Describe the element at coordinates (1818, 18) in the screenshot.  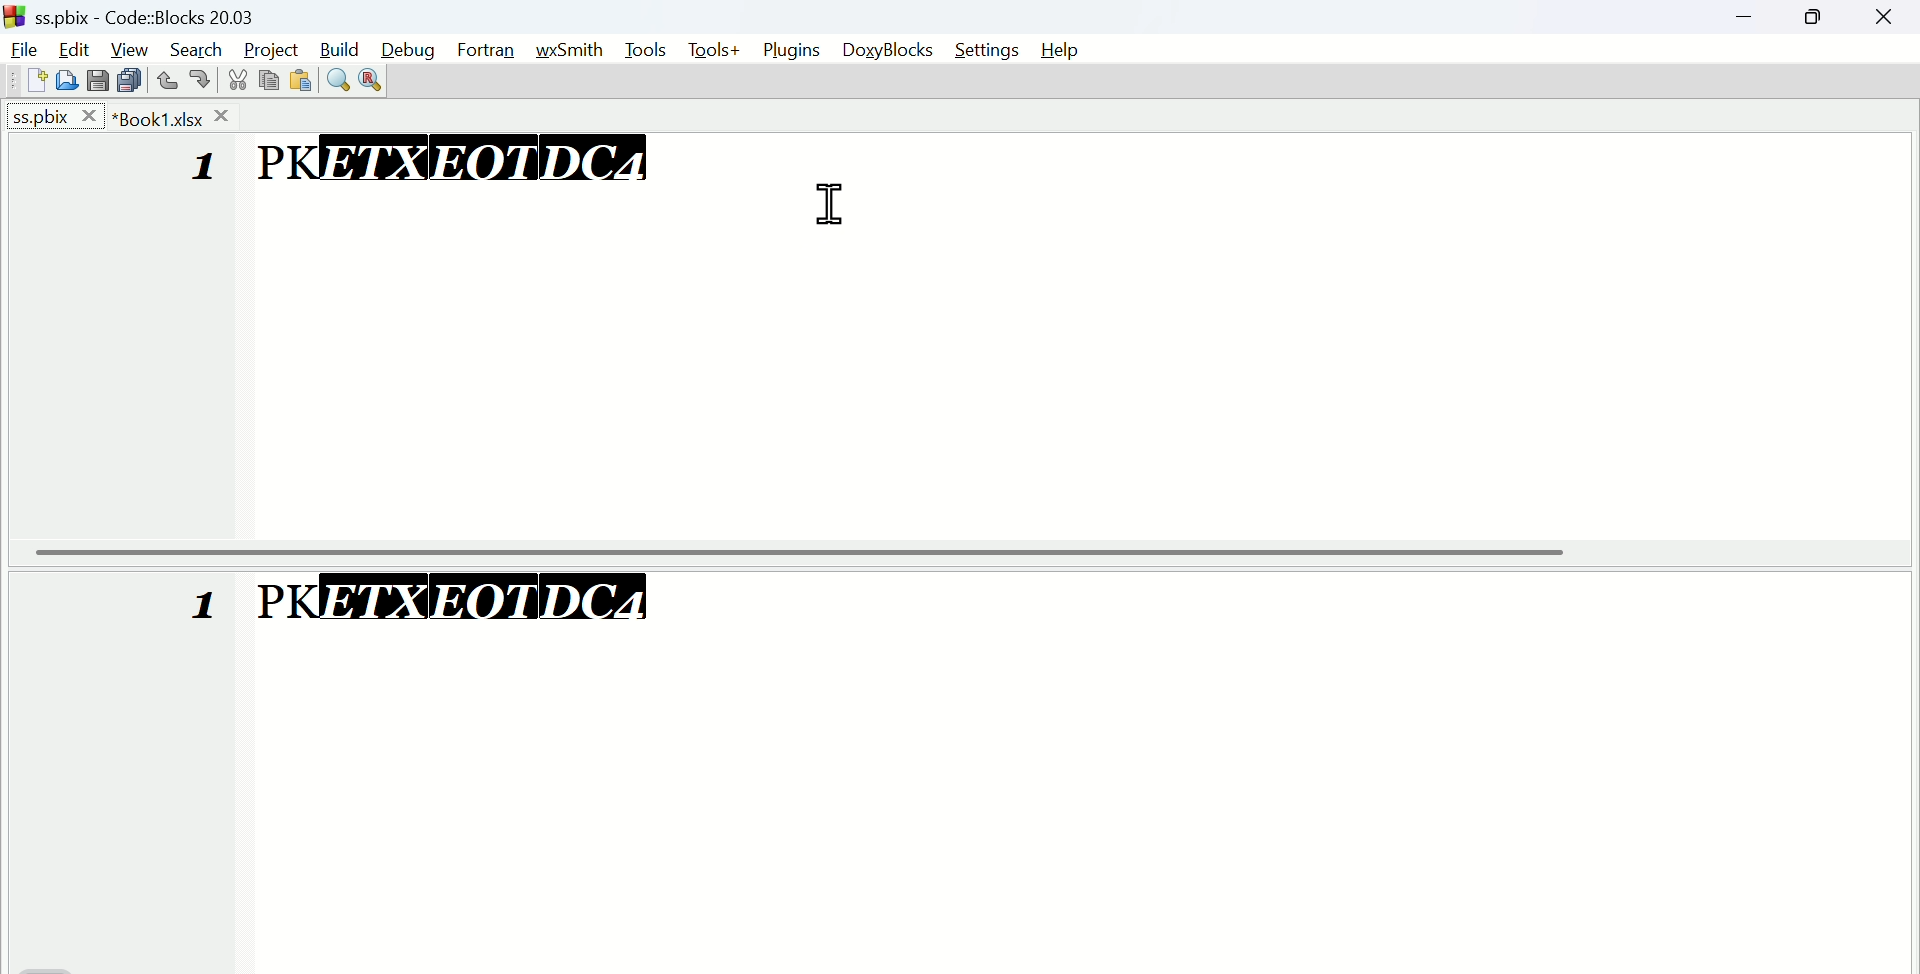
I see `Maximise` at that location.